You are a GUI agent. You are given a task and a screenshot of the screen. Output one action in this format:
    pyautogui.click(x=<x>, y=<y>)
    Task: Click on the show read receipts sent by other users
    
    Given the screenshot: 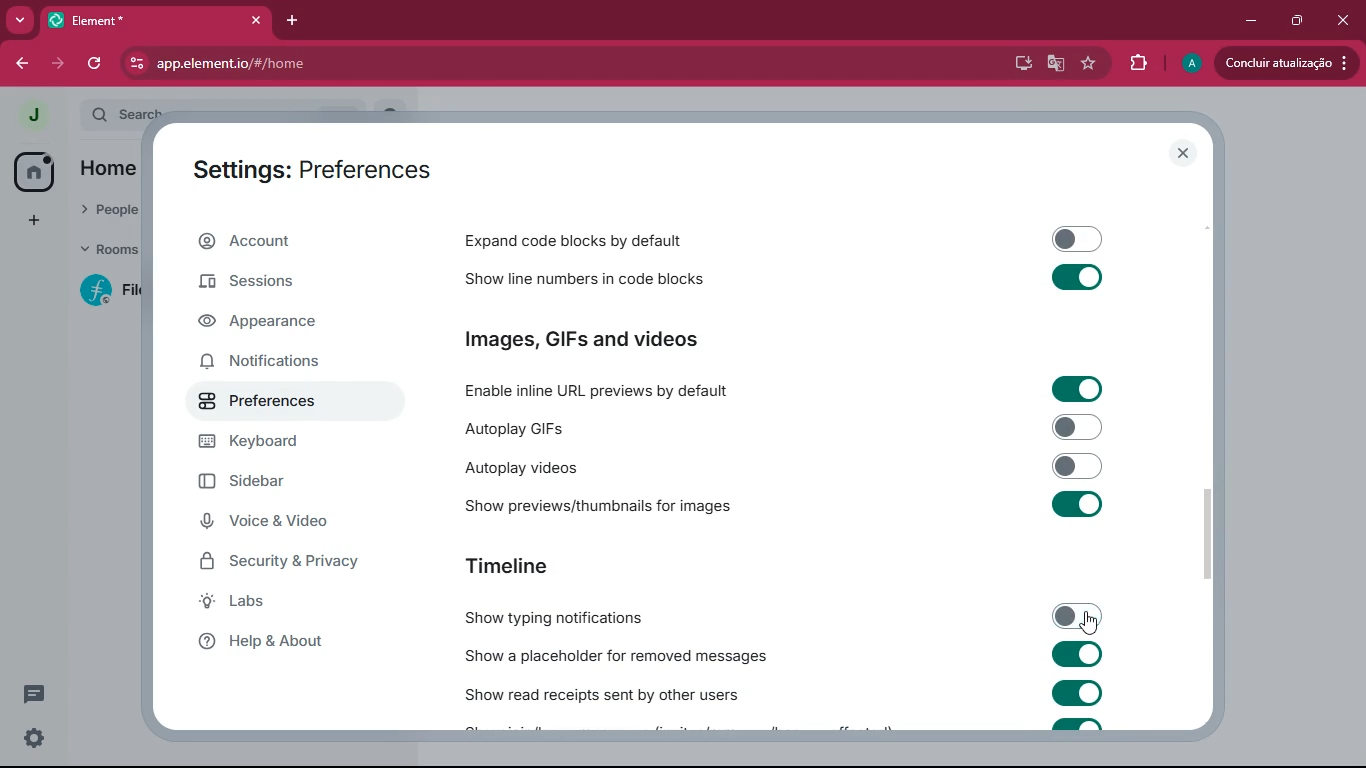 What is the action you would take?
    pyautogui.click(x=603, y=691)
    